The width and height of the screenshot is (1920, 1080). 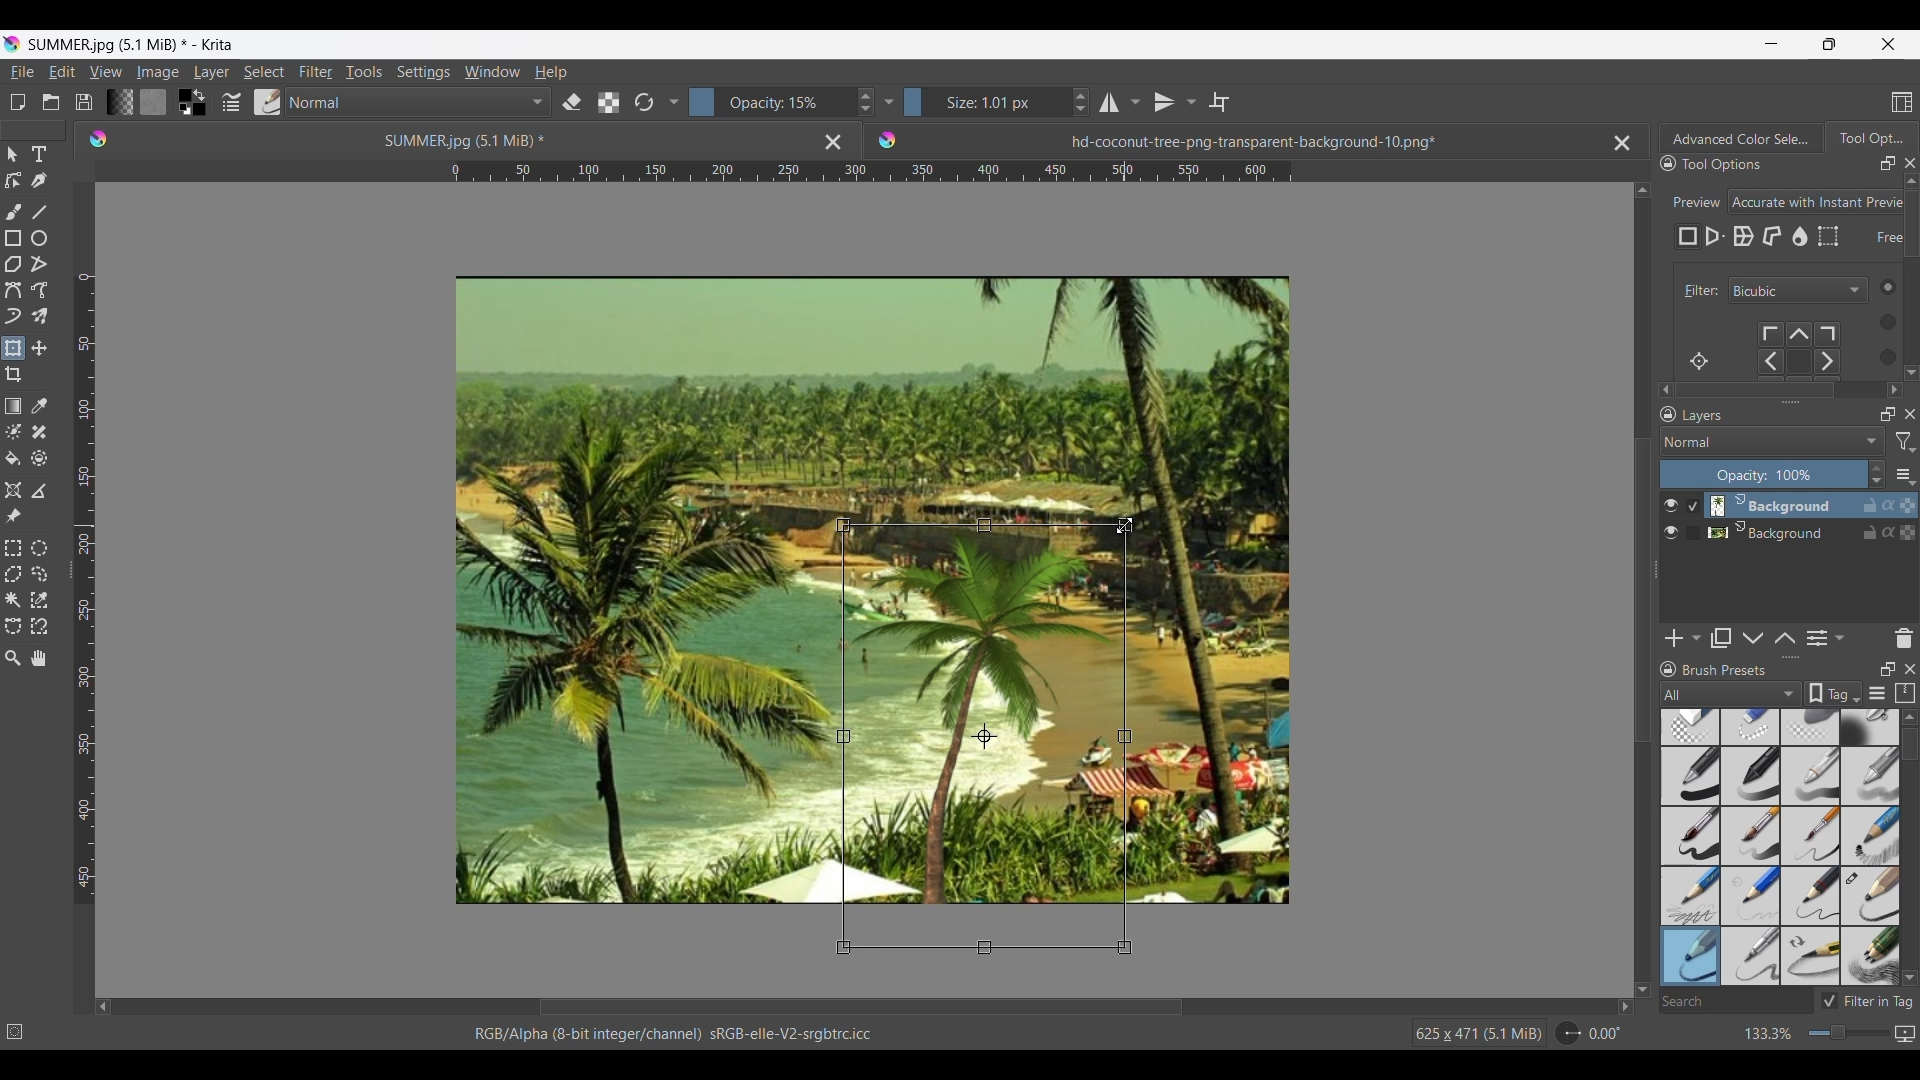 What do you see at coordinates (1741, 138) in the screenshot?
I see `Advanced color selector panel` at bounding box center [1741, 138].